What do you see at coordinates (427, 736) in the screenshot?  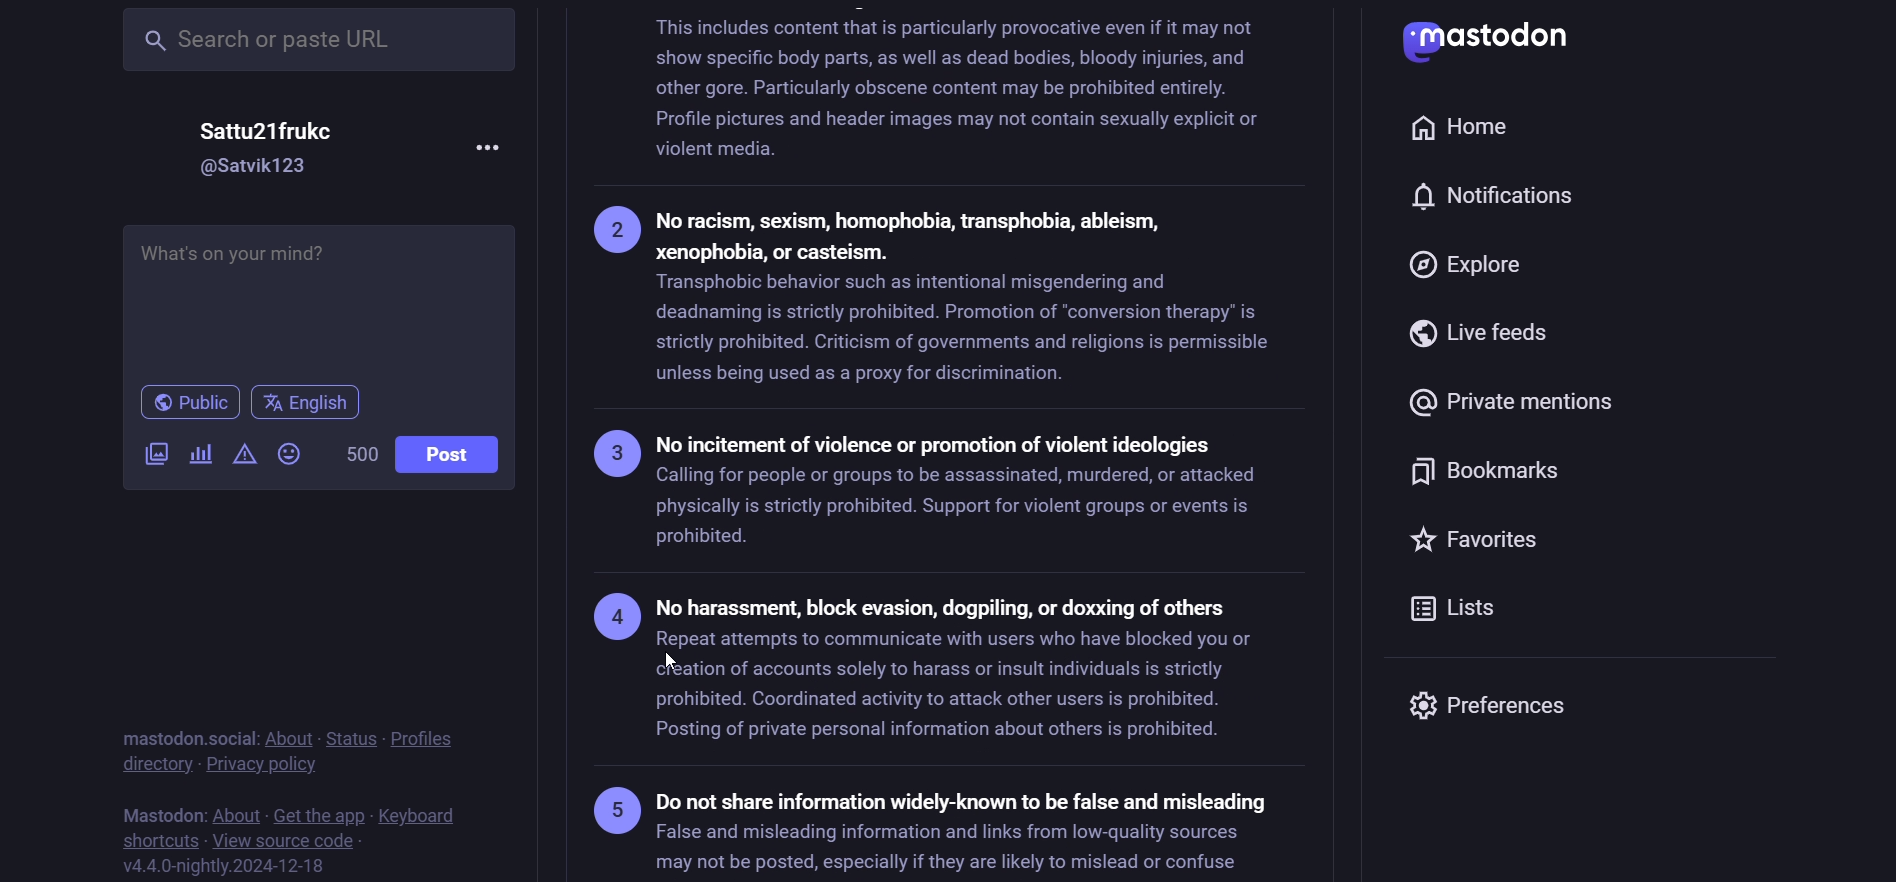 I see `profiles` at bounding box center [427, 736].